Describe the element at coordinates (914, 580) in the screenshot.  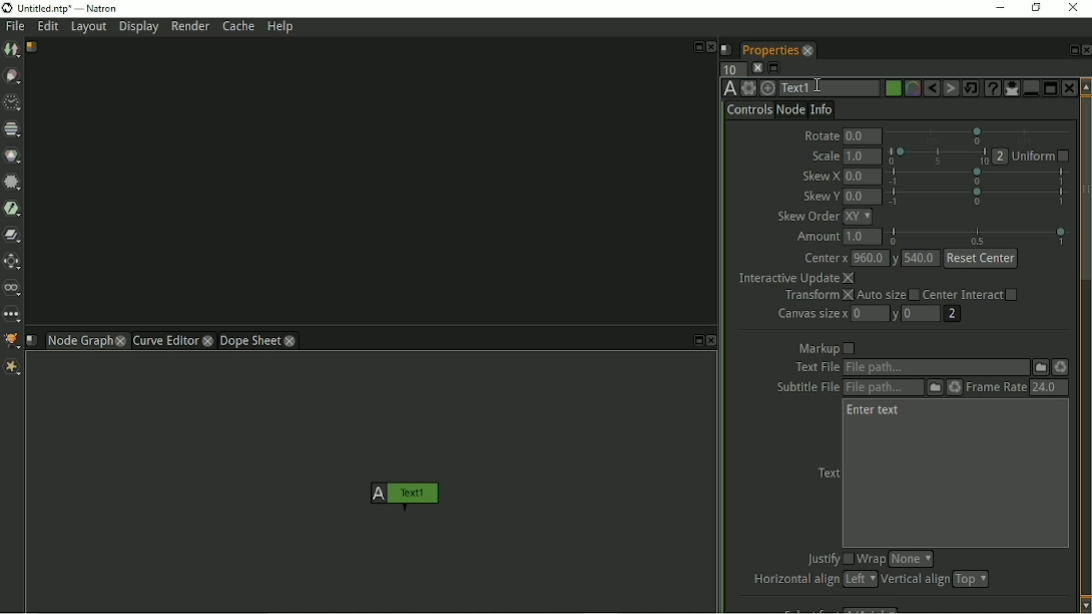
I see `Vertical align` at that location.